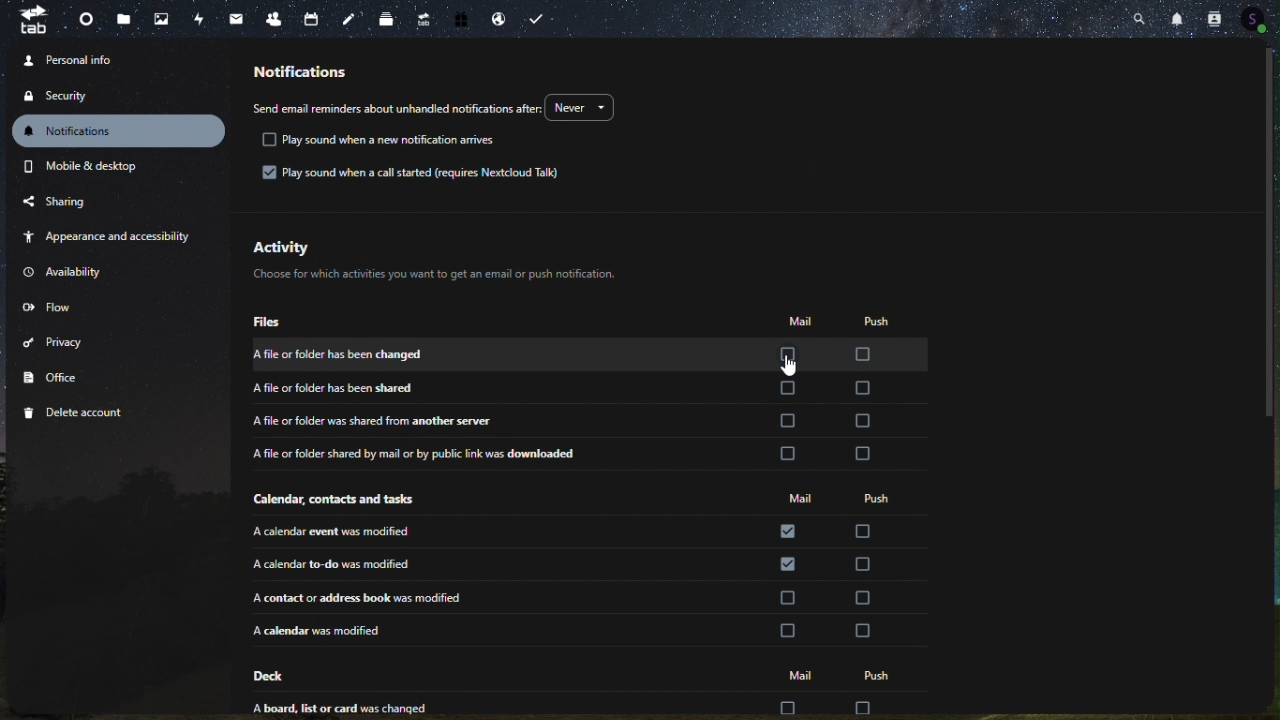 This screenshot has height=720, width=1280. What do you see at coordinates (342, 564) in the screenshot?
I see `a calender to-do was modified` at bounding box center [342, 564].